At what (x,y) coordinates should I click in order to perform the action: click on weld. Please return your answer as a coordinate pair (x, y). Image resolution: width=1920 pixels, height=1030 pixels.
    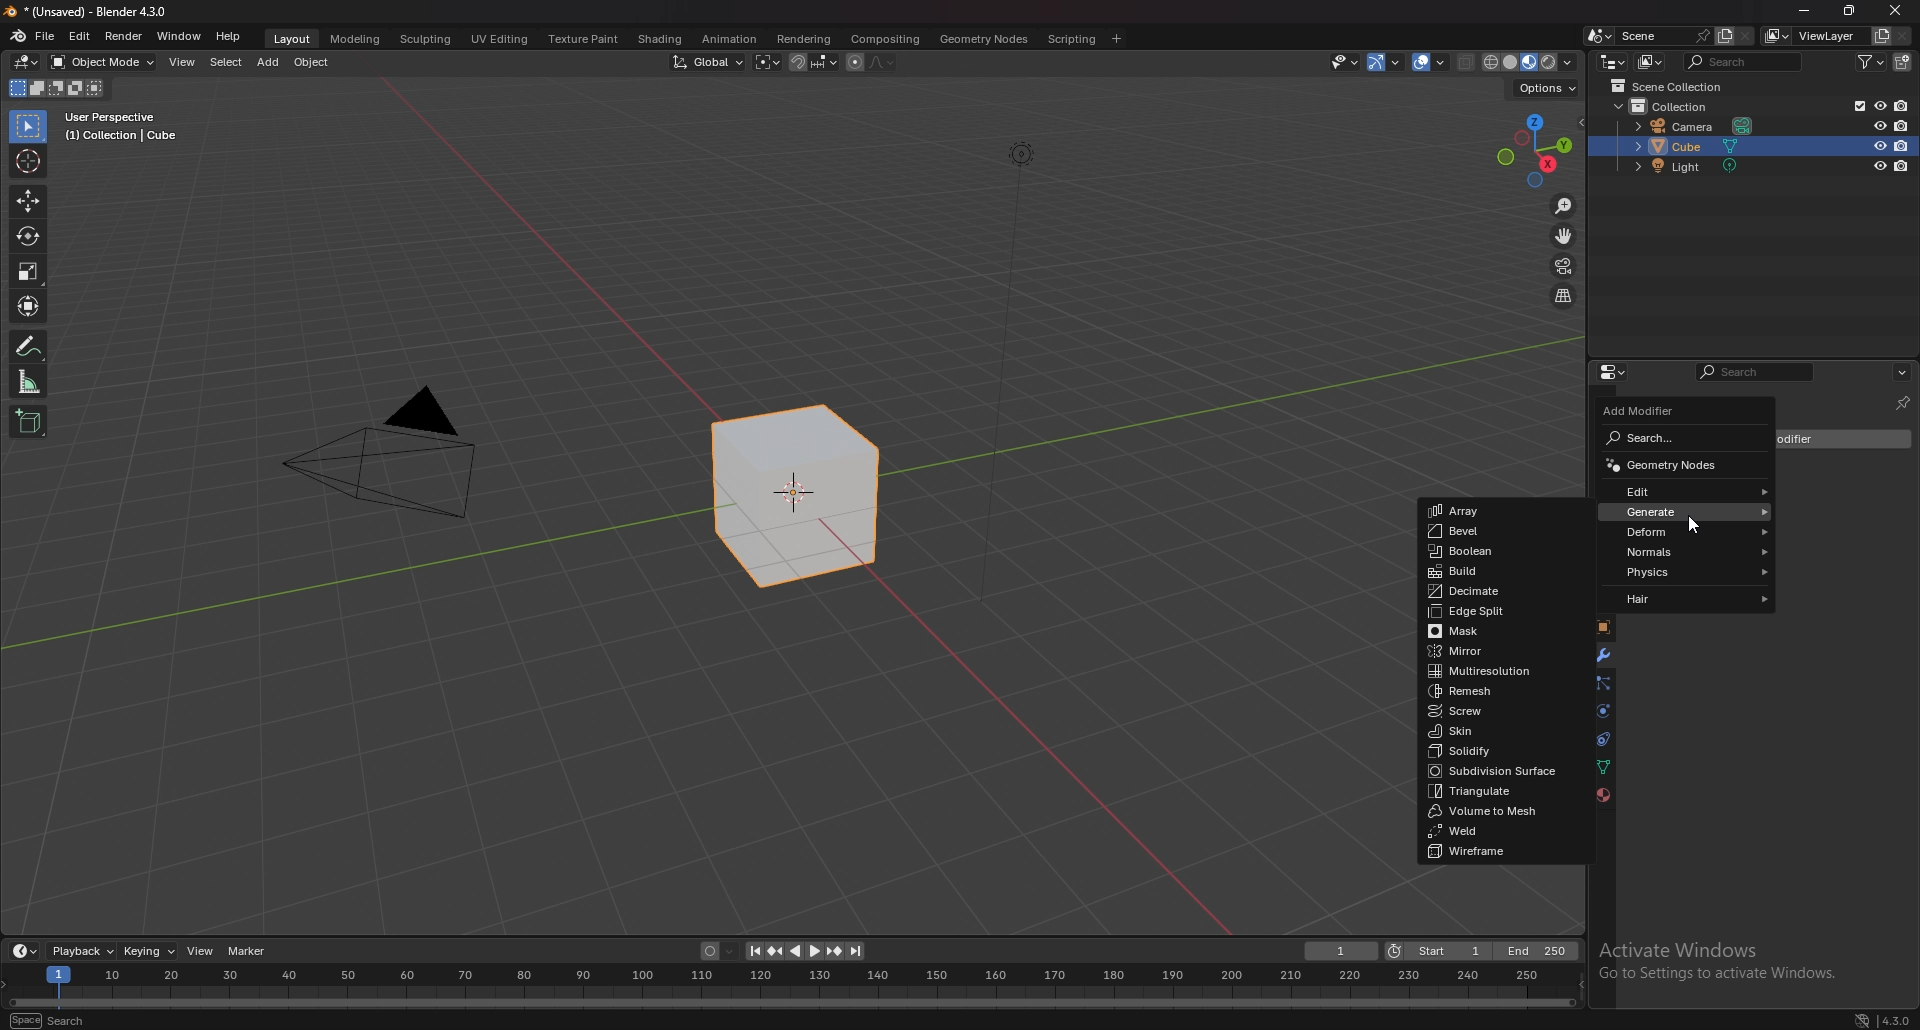
    Looking at the image, I should click on (1504, 832).